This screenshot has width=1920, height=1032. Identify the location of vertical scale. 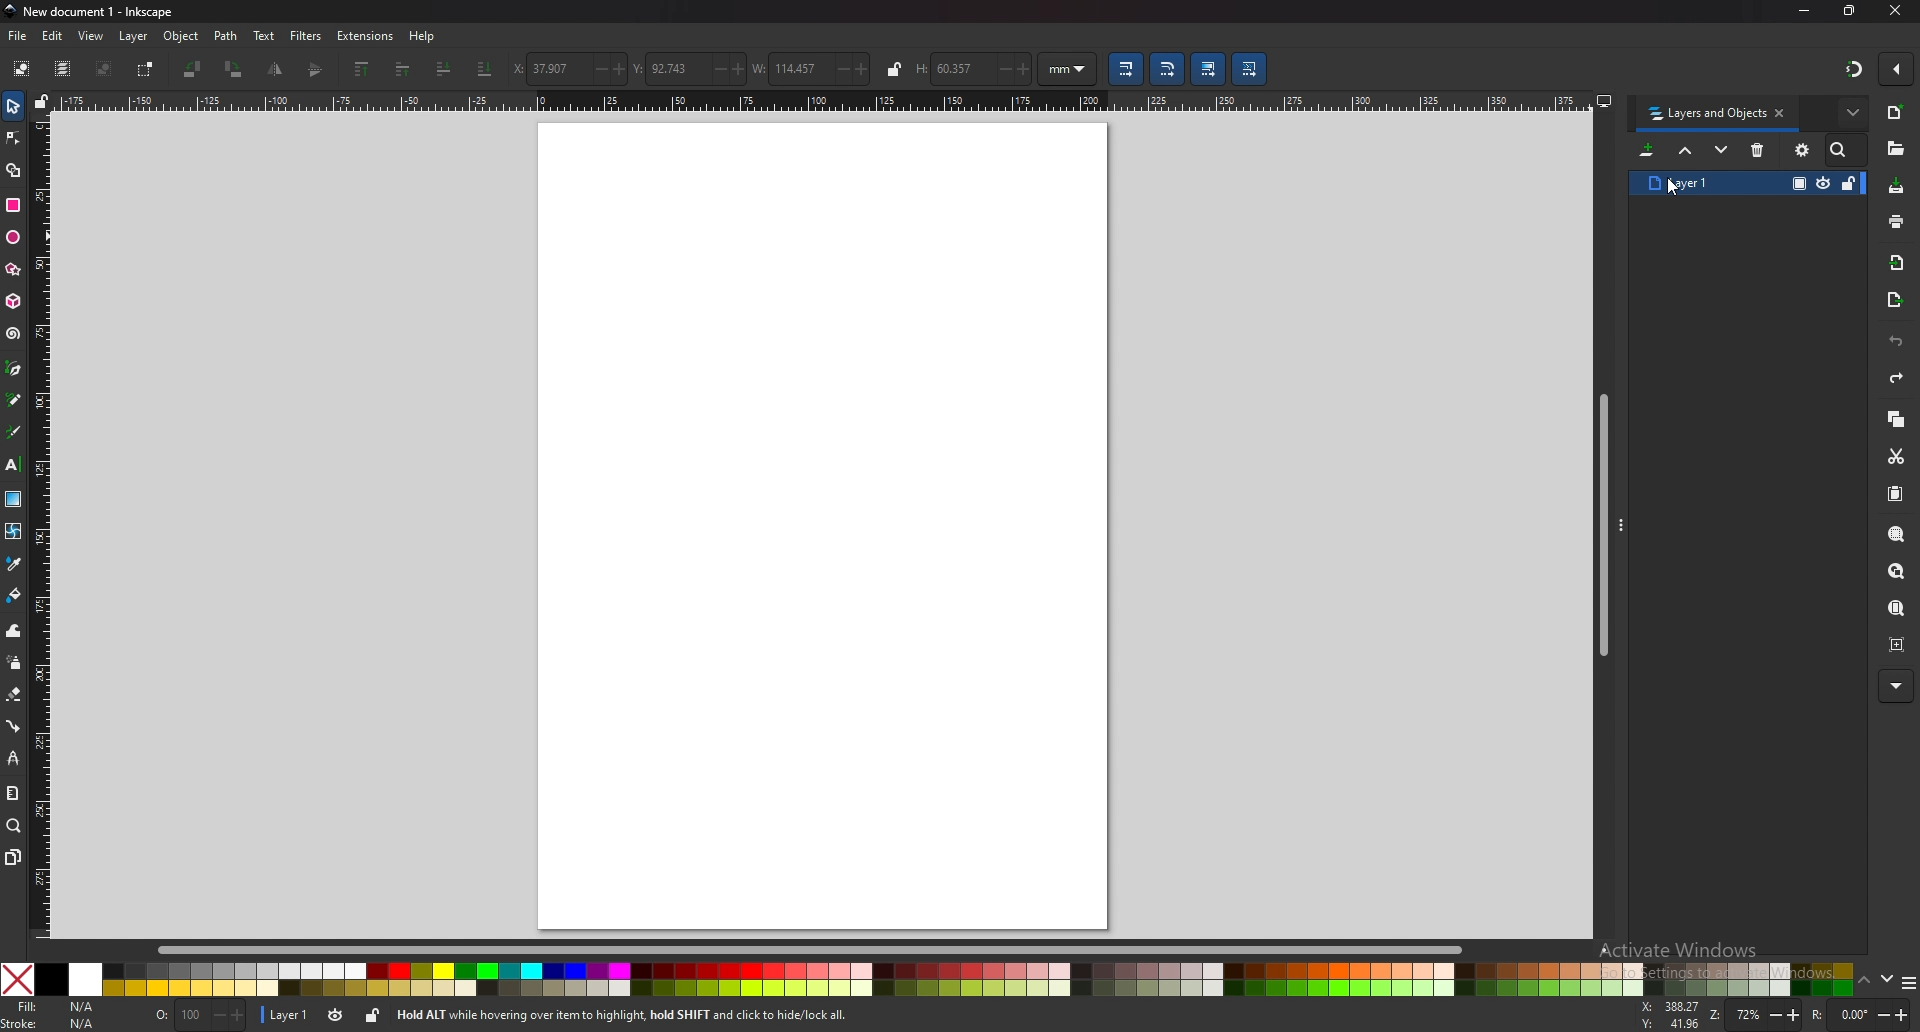
(42, 521).